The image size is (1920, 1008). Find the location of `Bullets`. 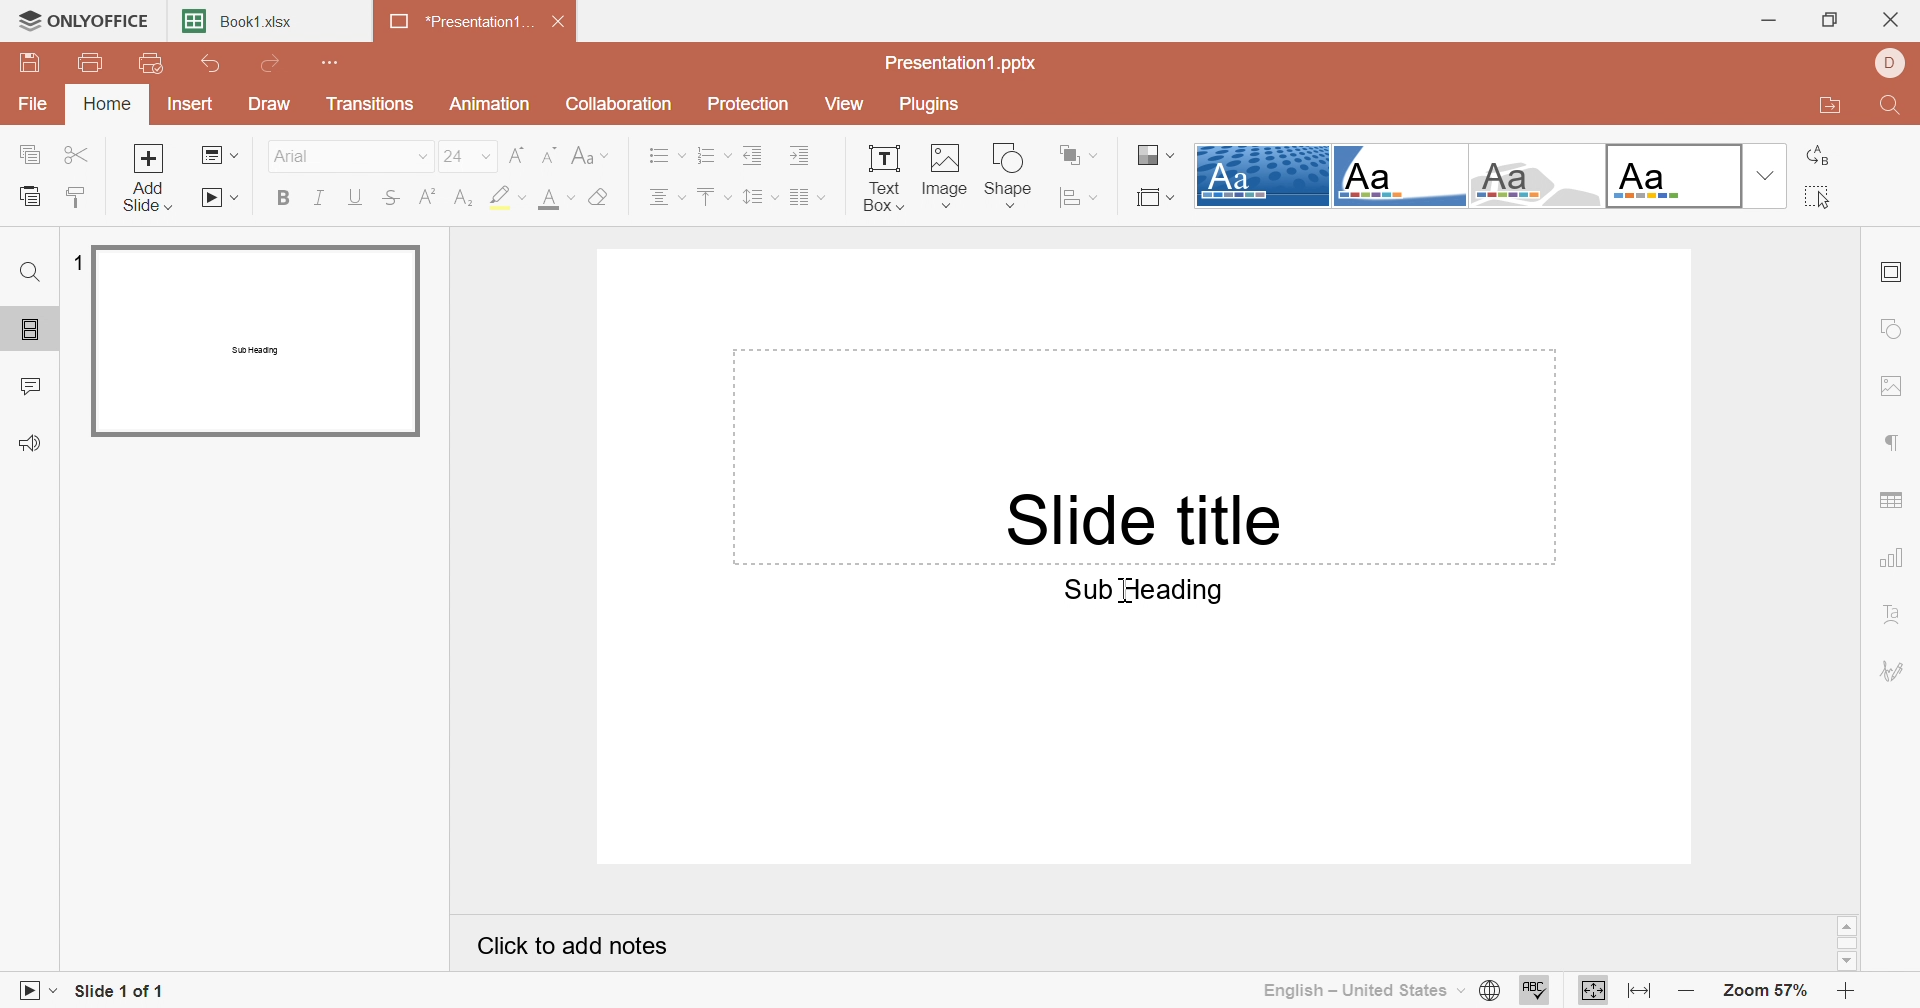

Bullets is located at coordinates (663, 156).